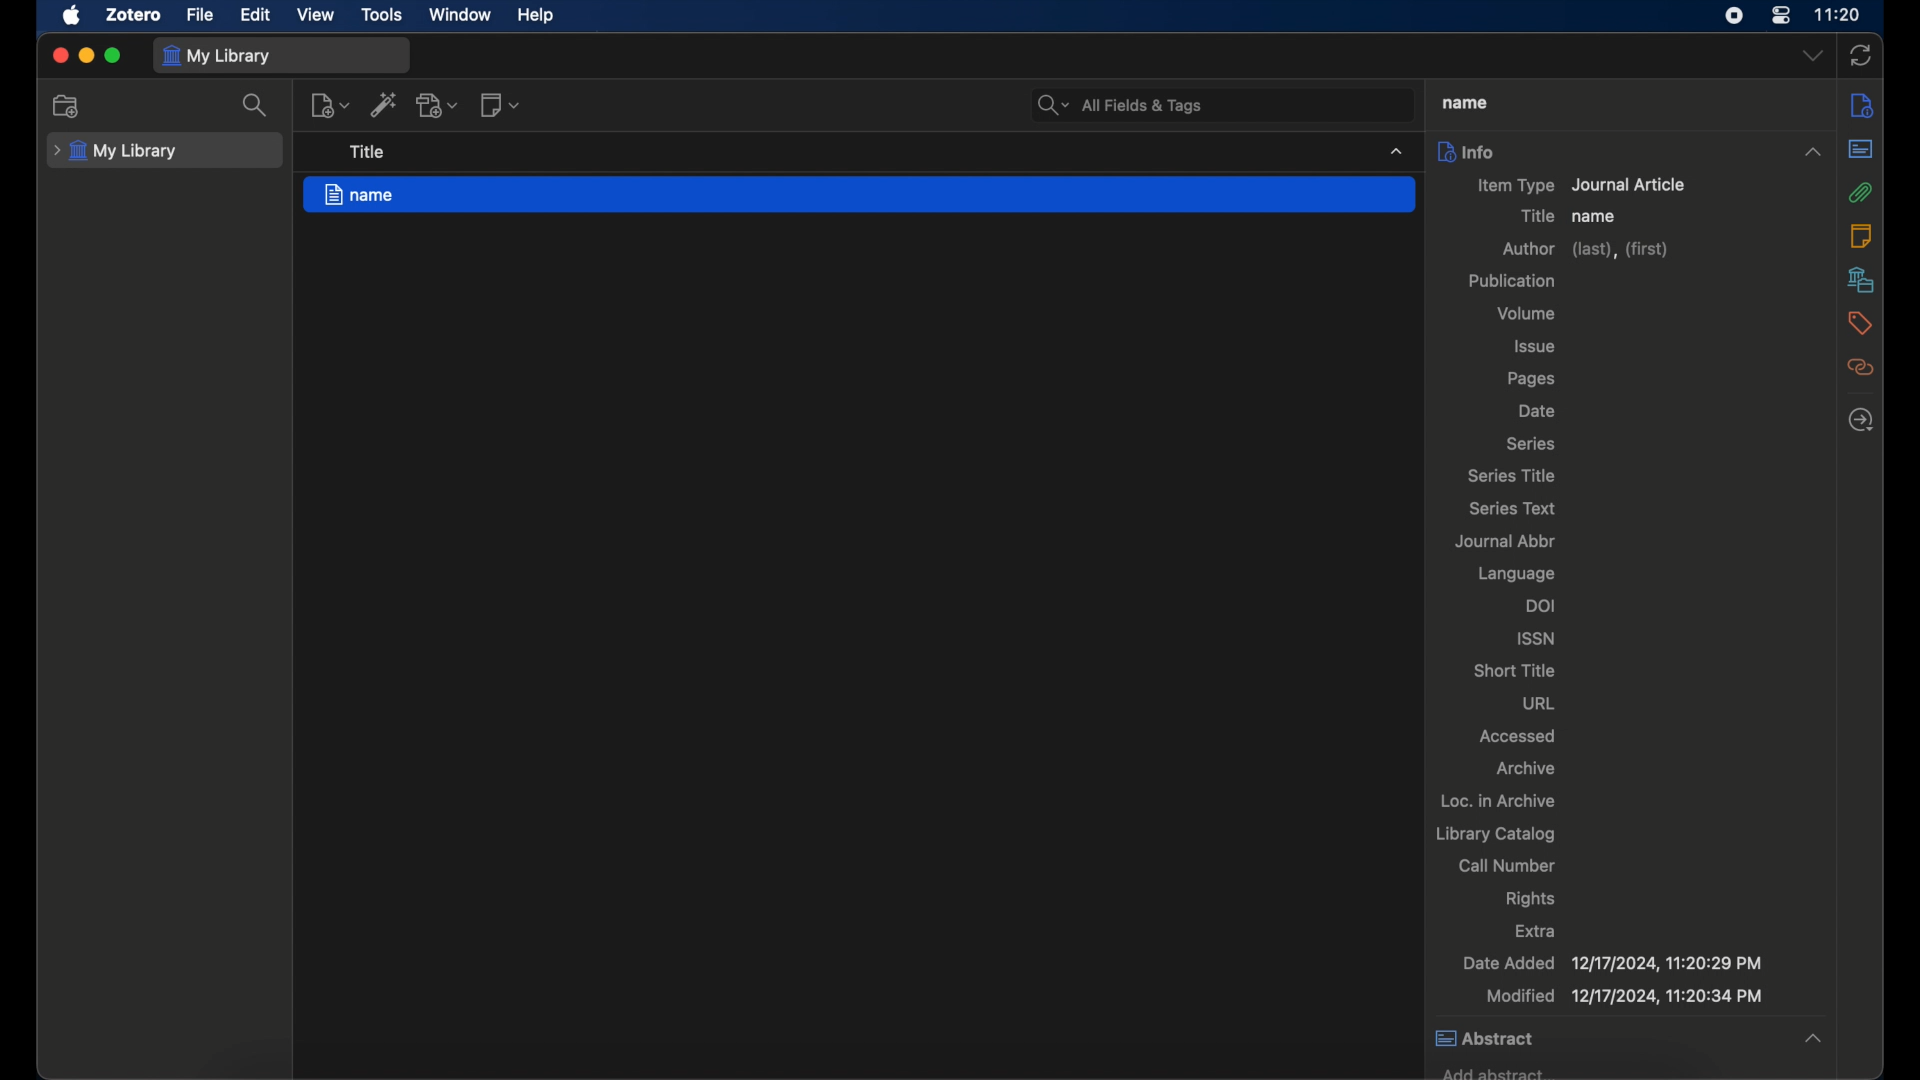 The width and height of the screenshot is (1920, 1080). Describe the element at coordinates (1463, 102) in the screenshot. I see `title` at that location.